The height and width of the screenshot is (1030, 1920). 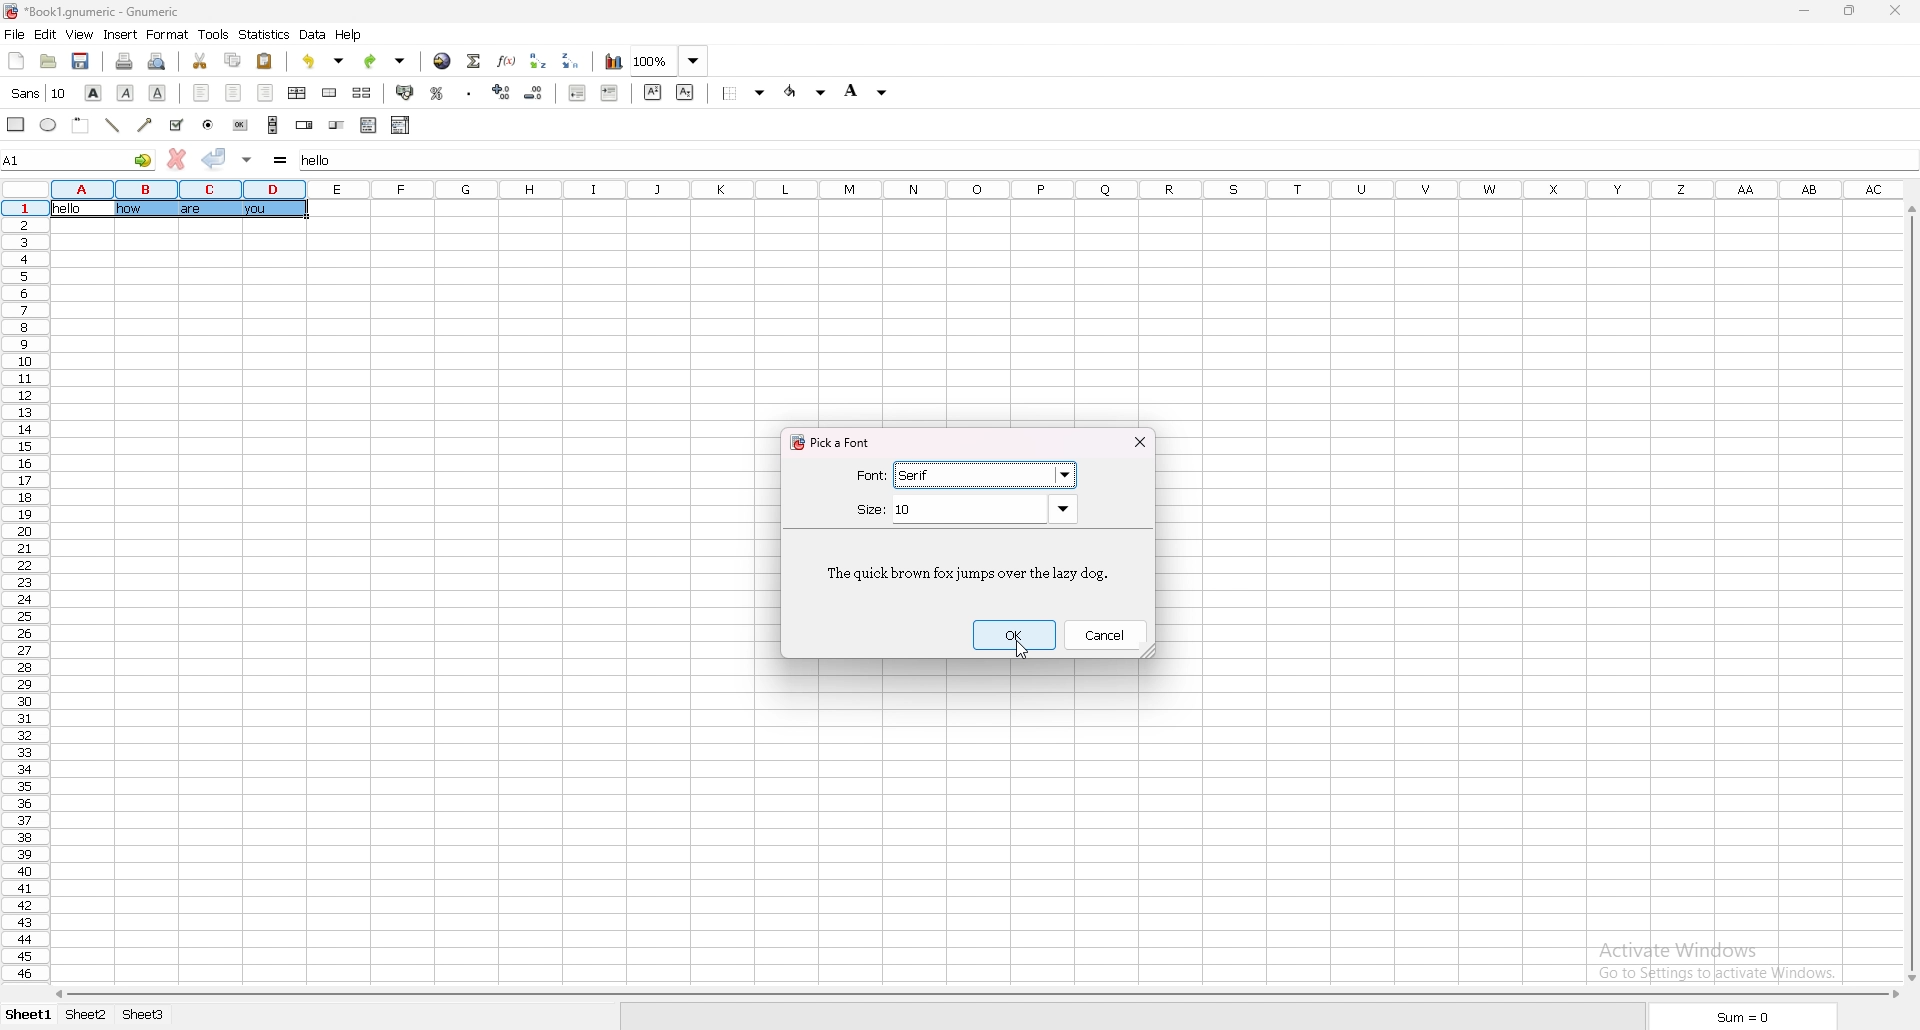 What do you see at coordinates (122, 33) in the screenshot?
I see `insert` at bounding box center [122, 33].